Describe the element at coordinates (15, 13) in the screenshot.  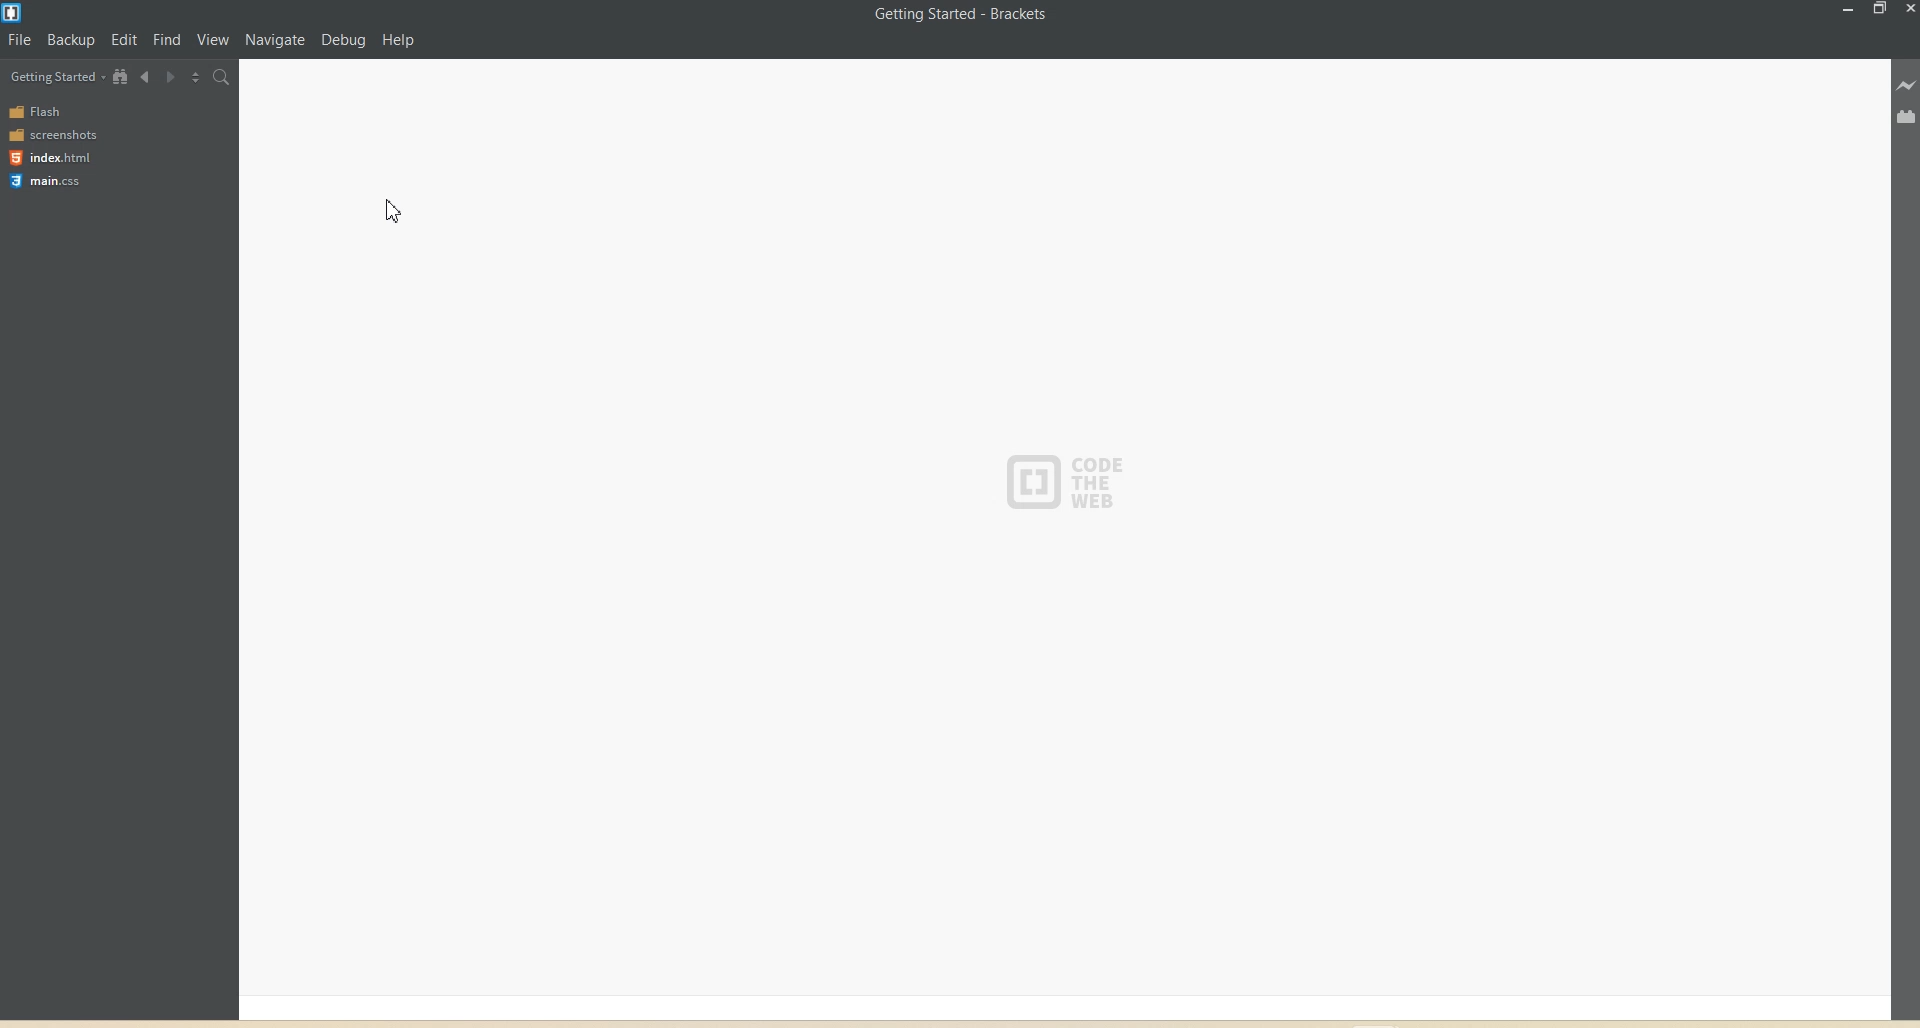
I see `Logo` at that location.